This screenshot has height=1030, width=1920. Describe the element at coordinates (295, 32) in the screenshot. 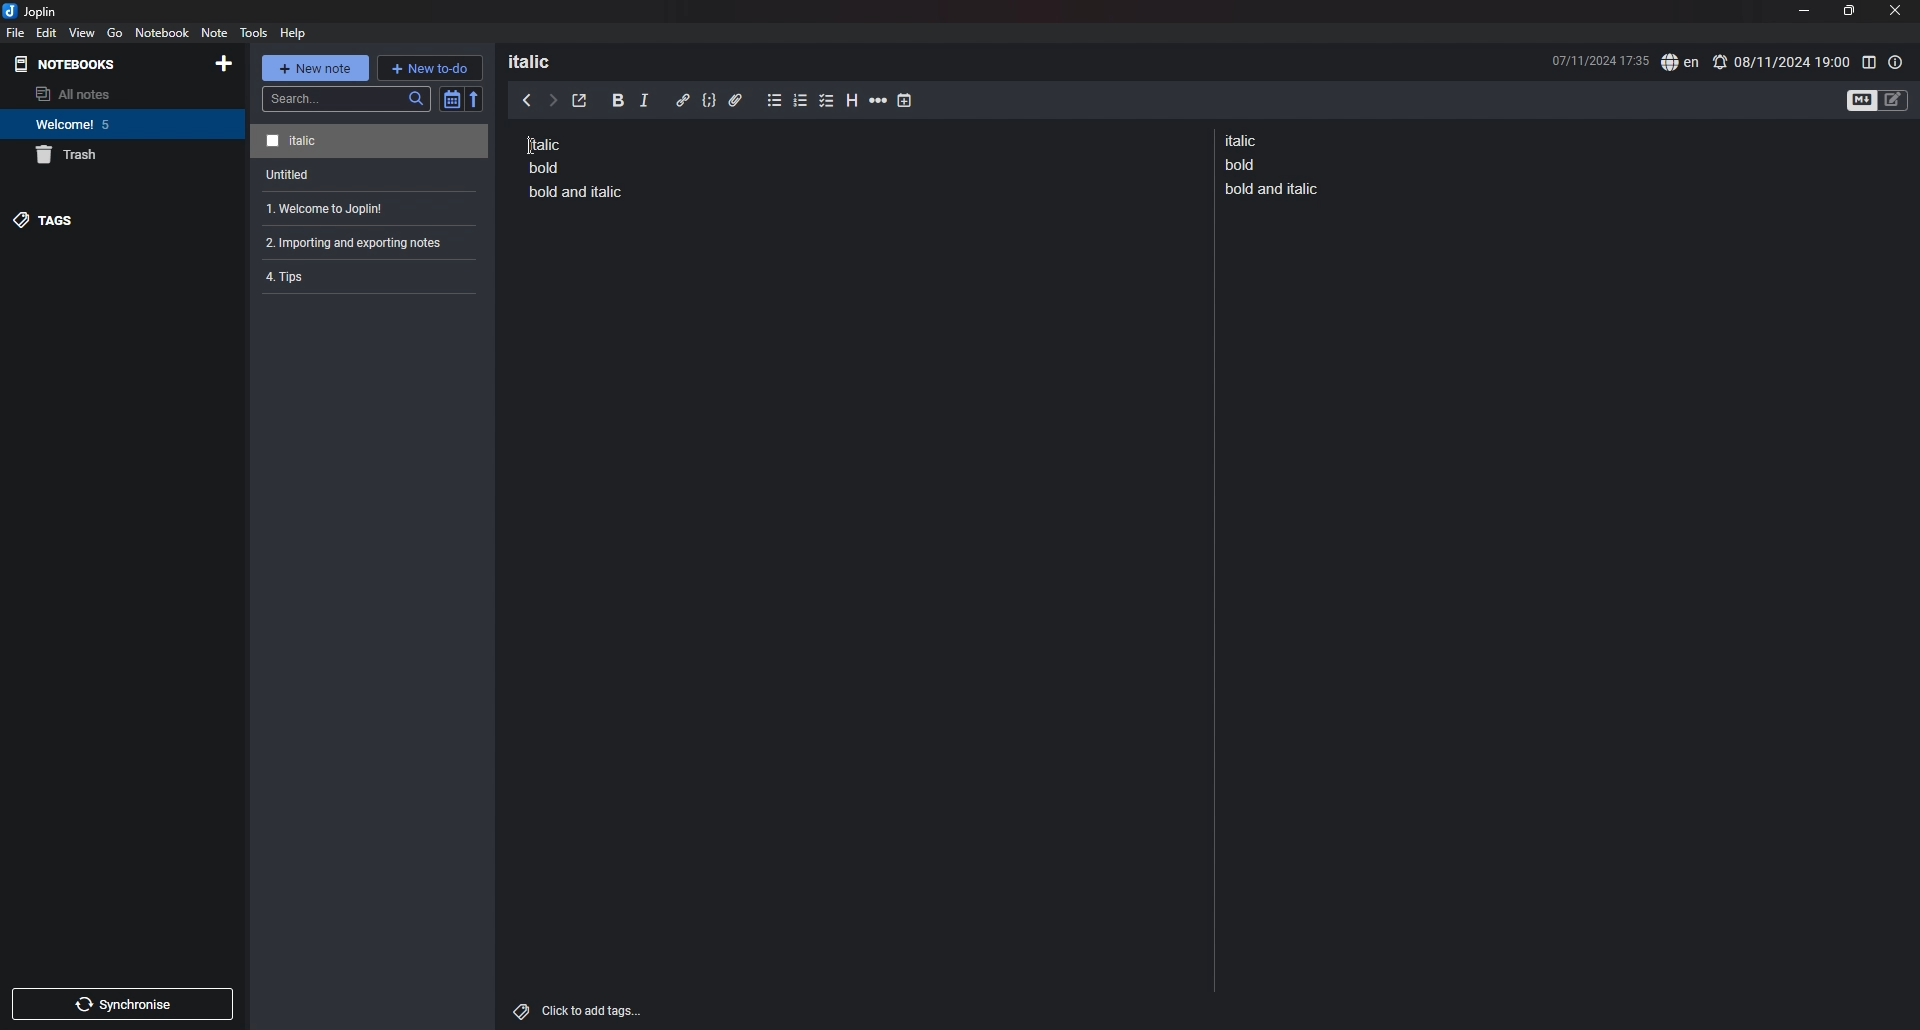

I see `help` at that location.